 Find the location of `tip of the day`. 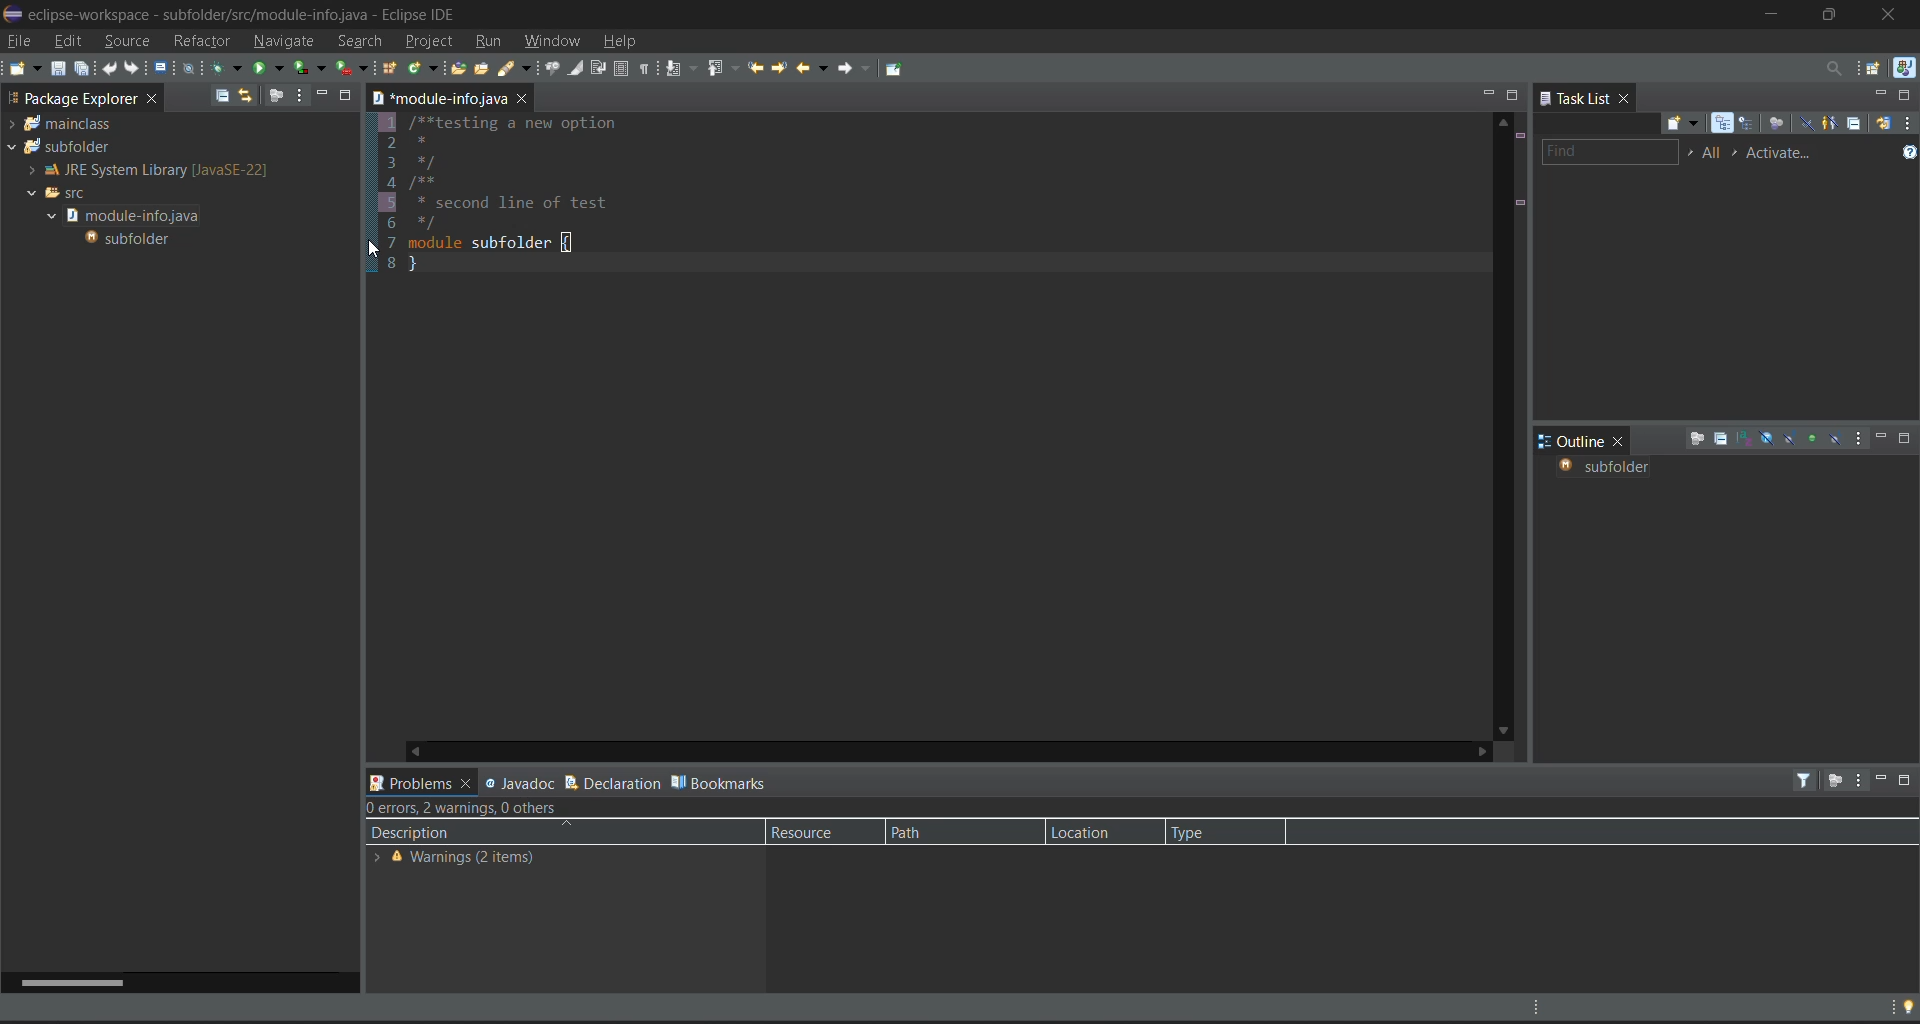

tip of the day is located at coordinates (1901, 1006).